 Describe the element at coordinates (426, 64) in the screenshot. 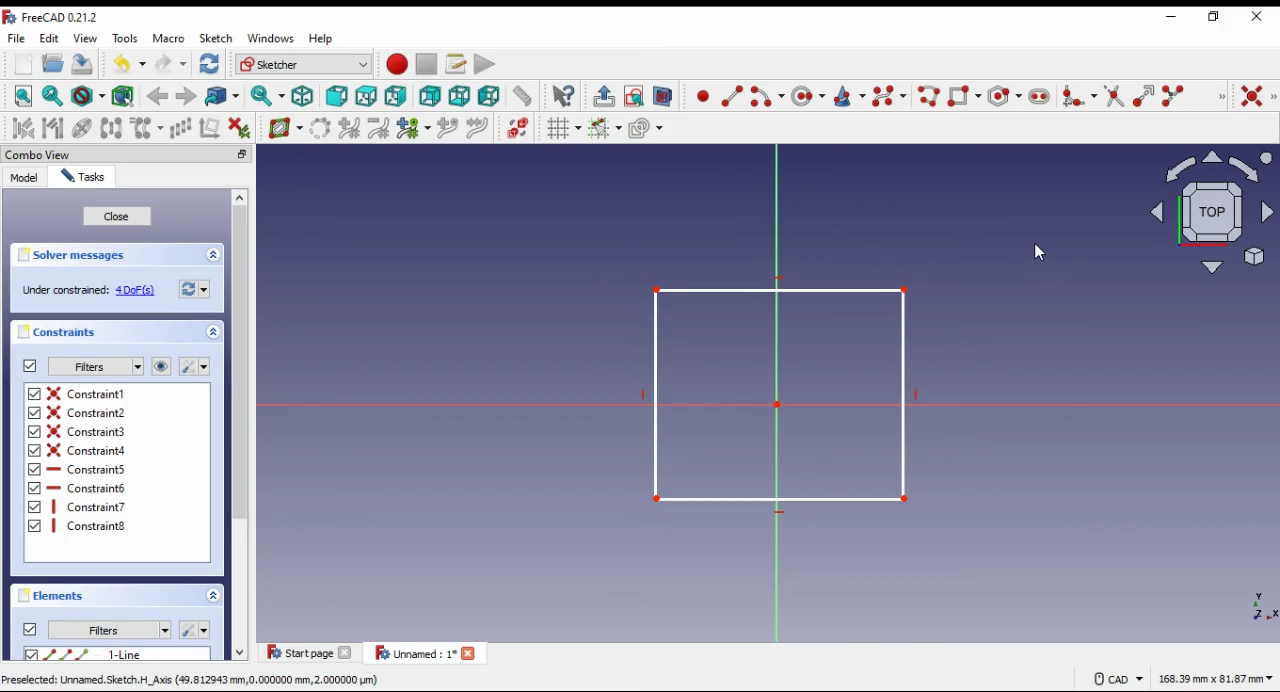

I see `stop macro recording` at that location.